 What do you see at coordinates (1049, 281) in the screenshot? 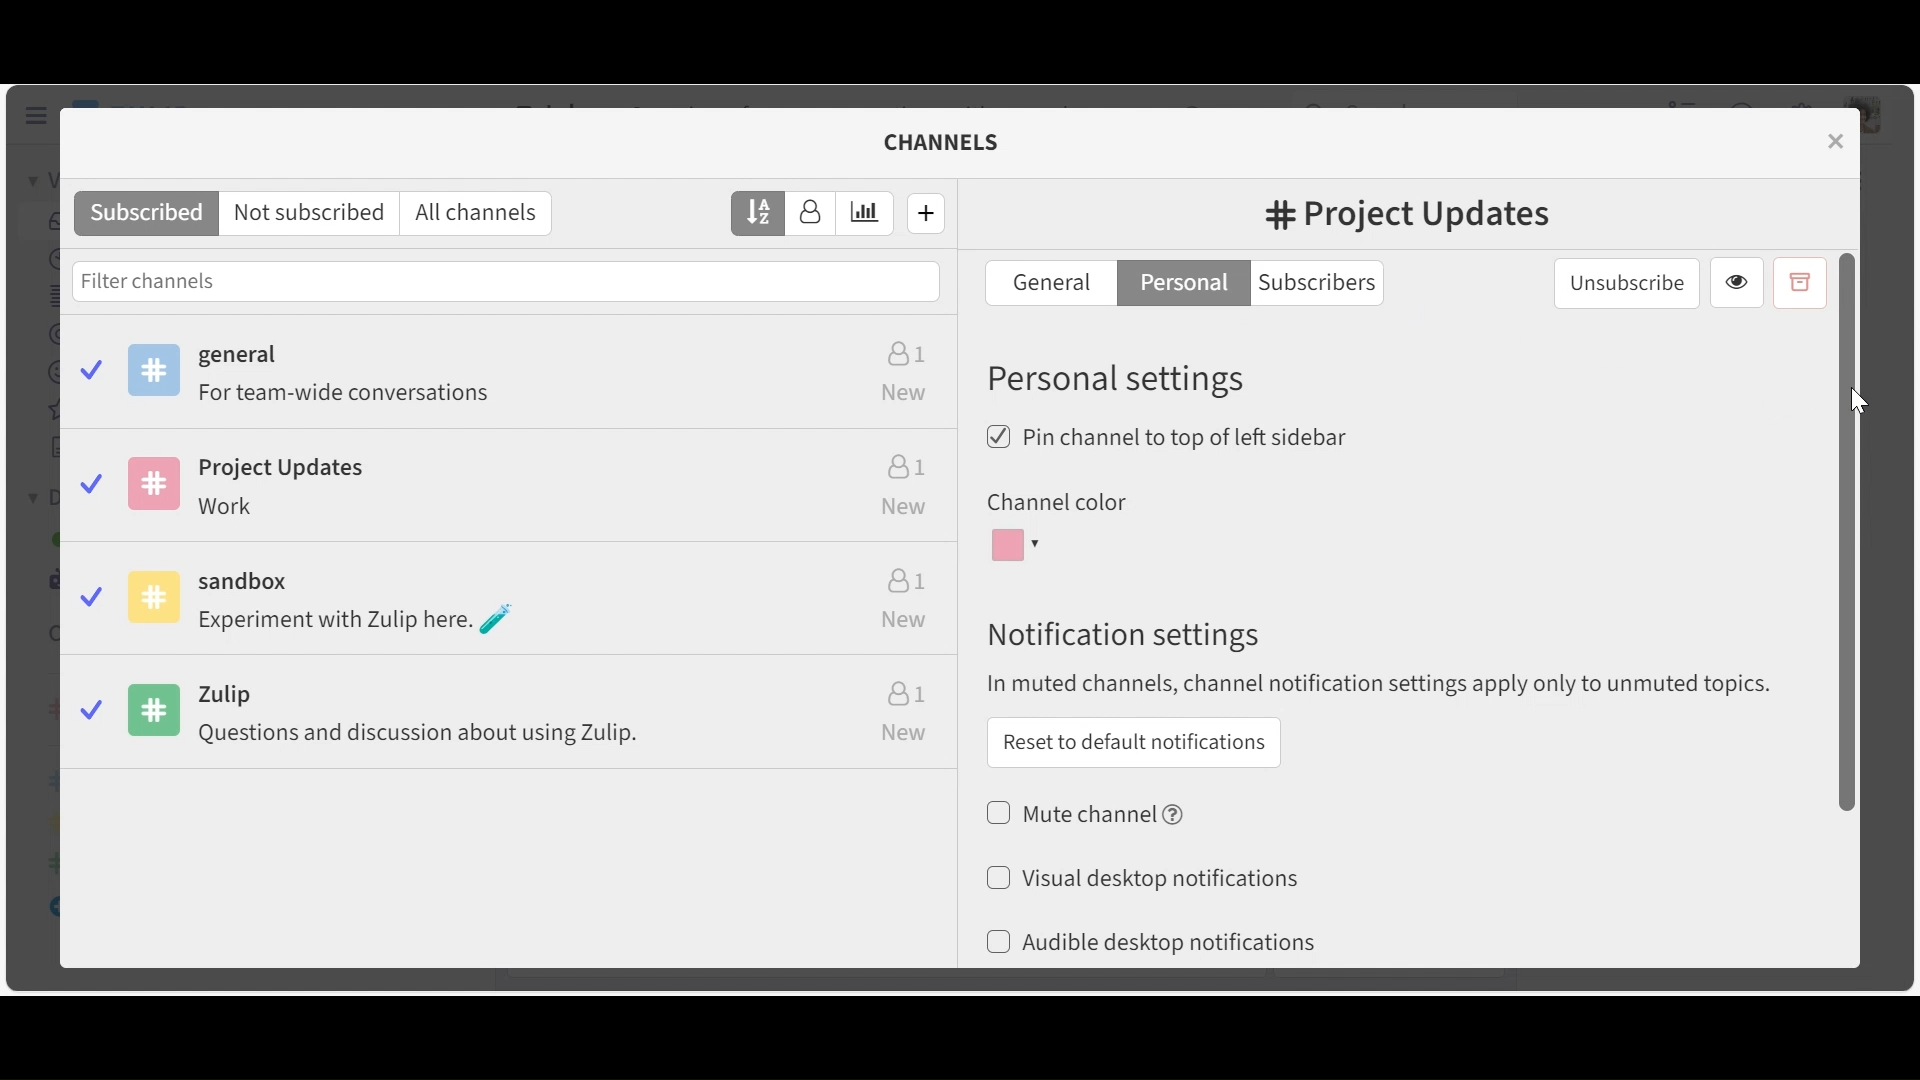
I see `` at bounding box center [1049, 281].